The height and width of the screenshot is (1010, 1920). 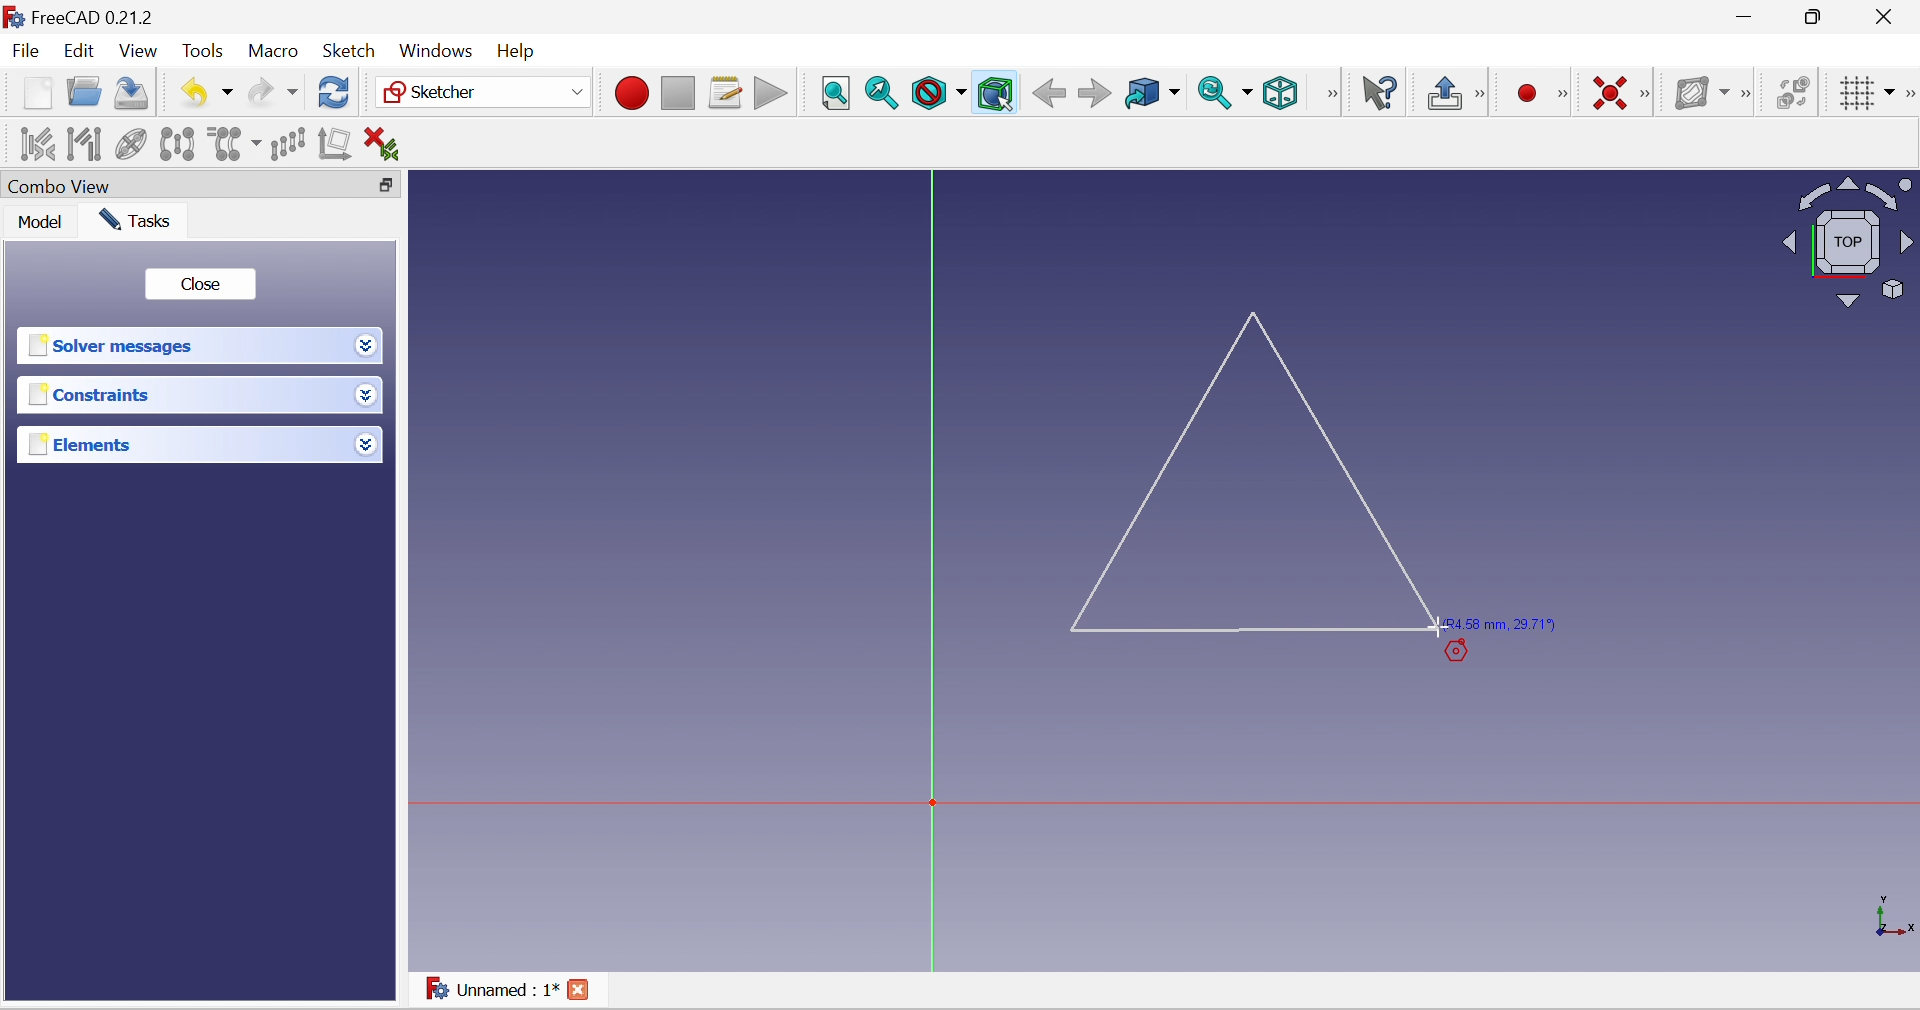 I want to click on Macro, so click(x=271, y=52).